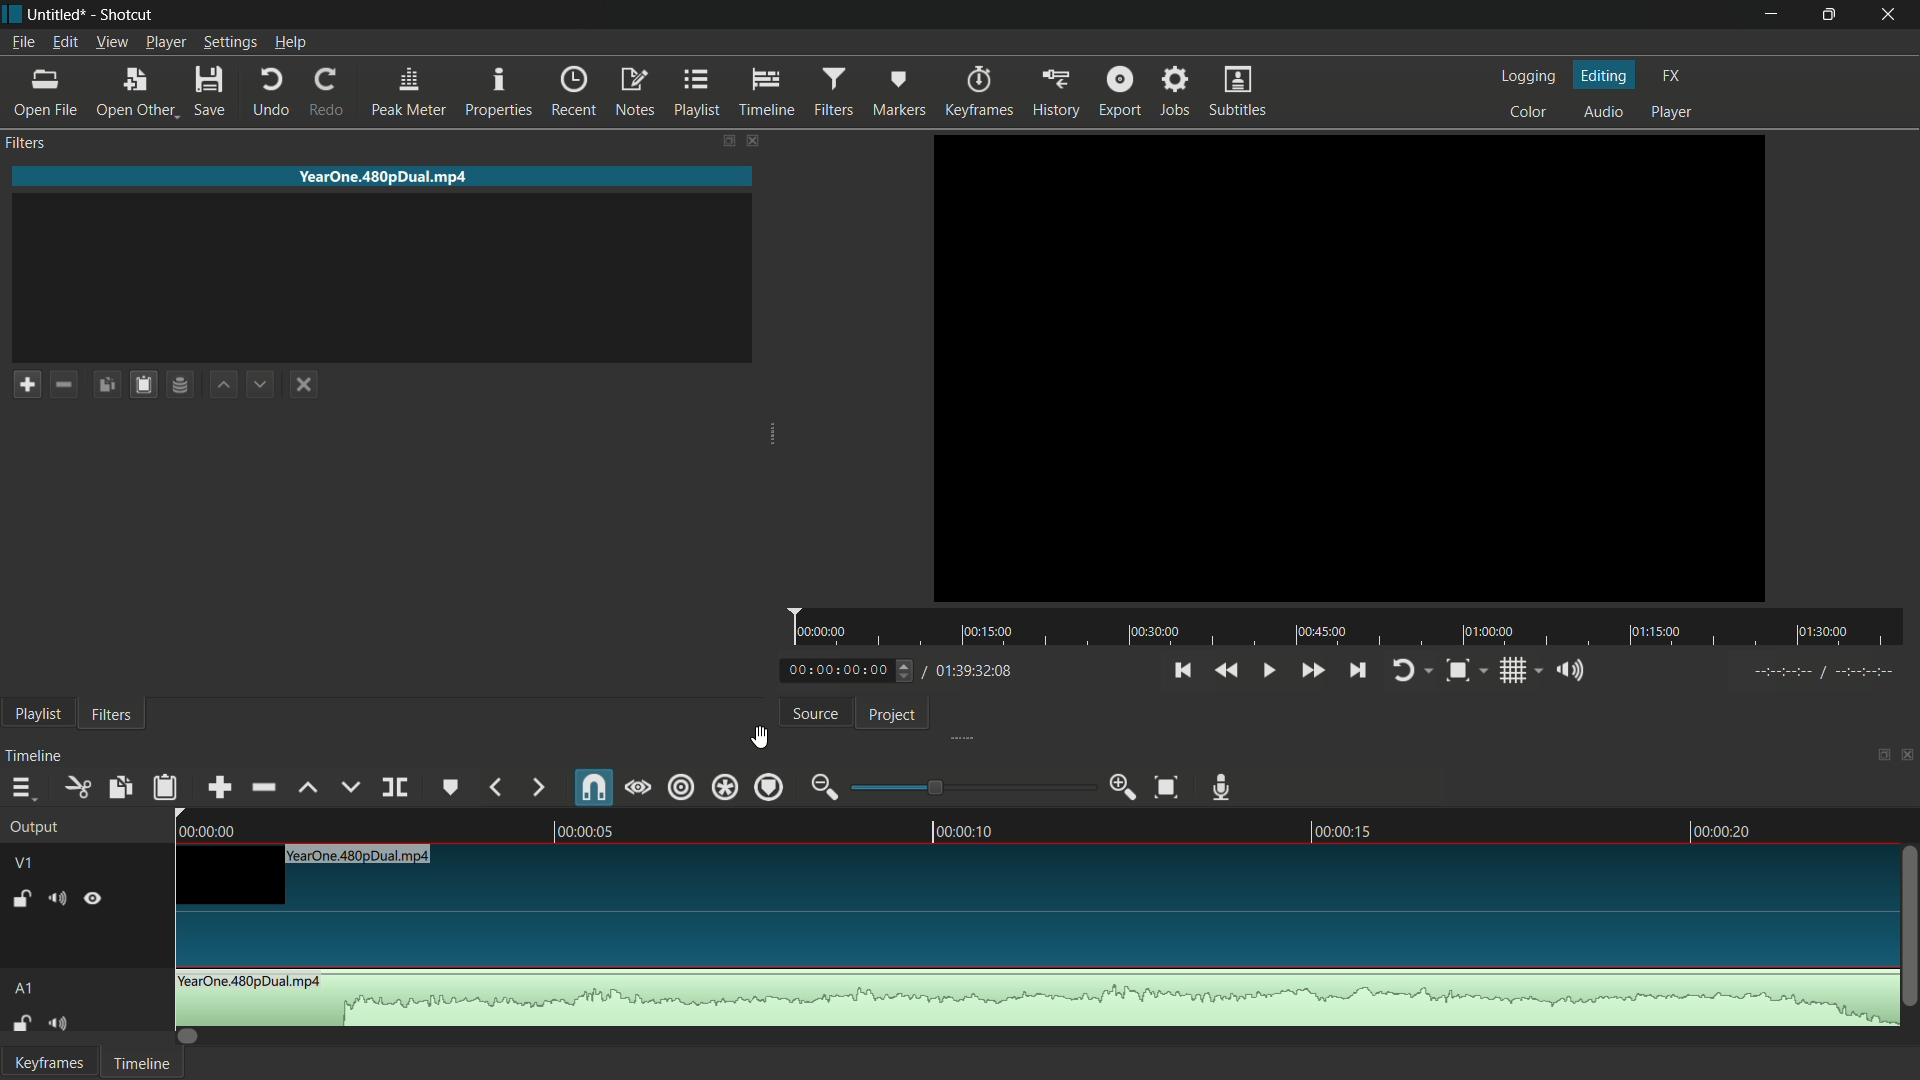  What do you see at coordinates (1490, 630) in the screenshot?
I see `01:00:00` at bounding box center [1490, 630].